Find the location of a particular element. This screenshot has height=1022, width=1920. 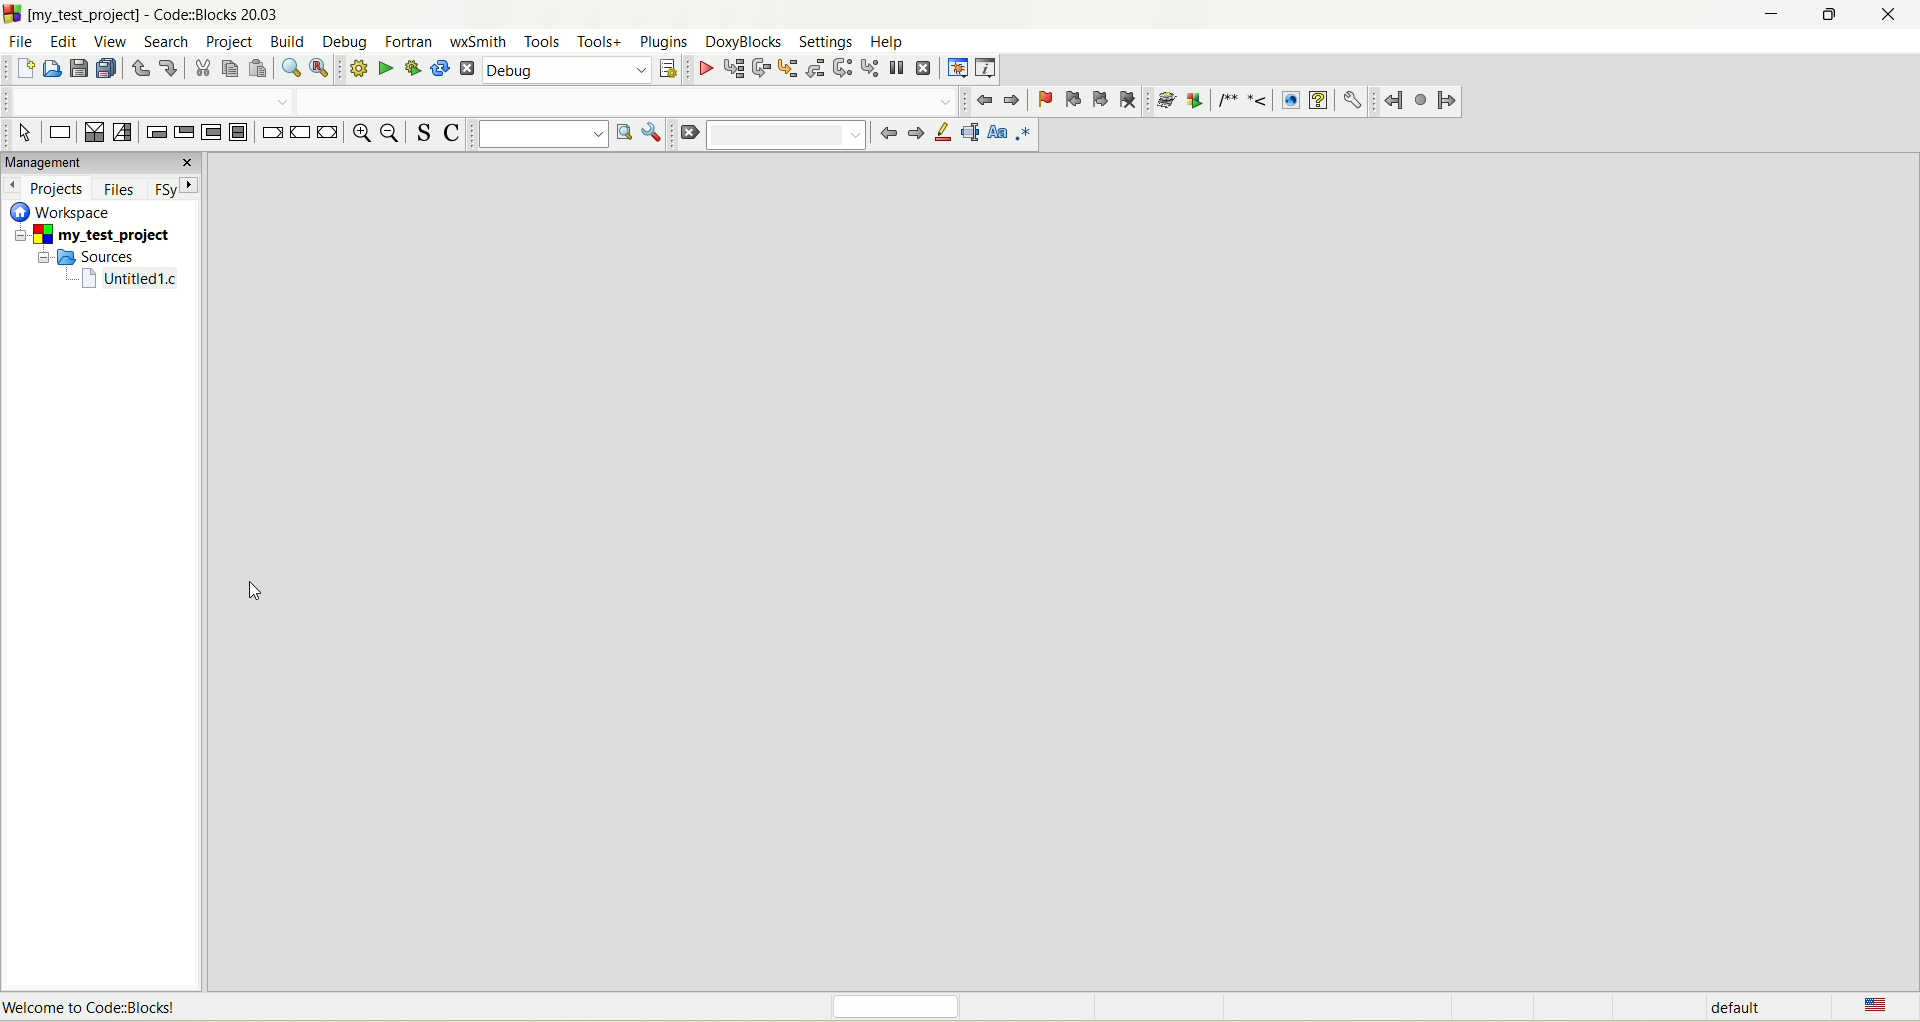

last jump is located at coordinates (1419, 100).